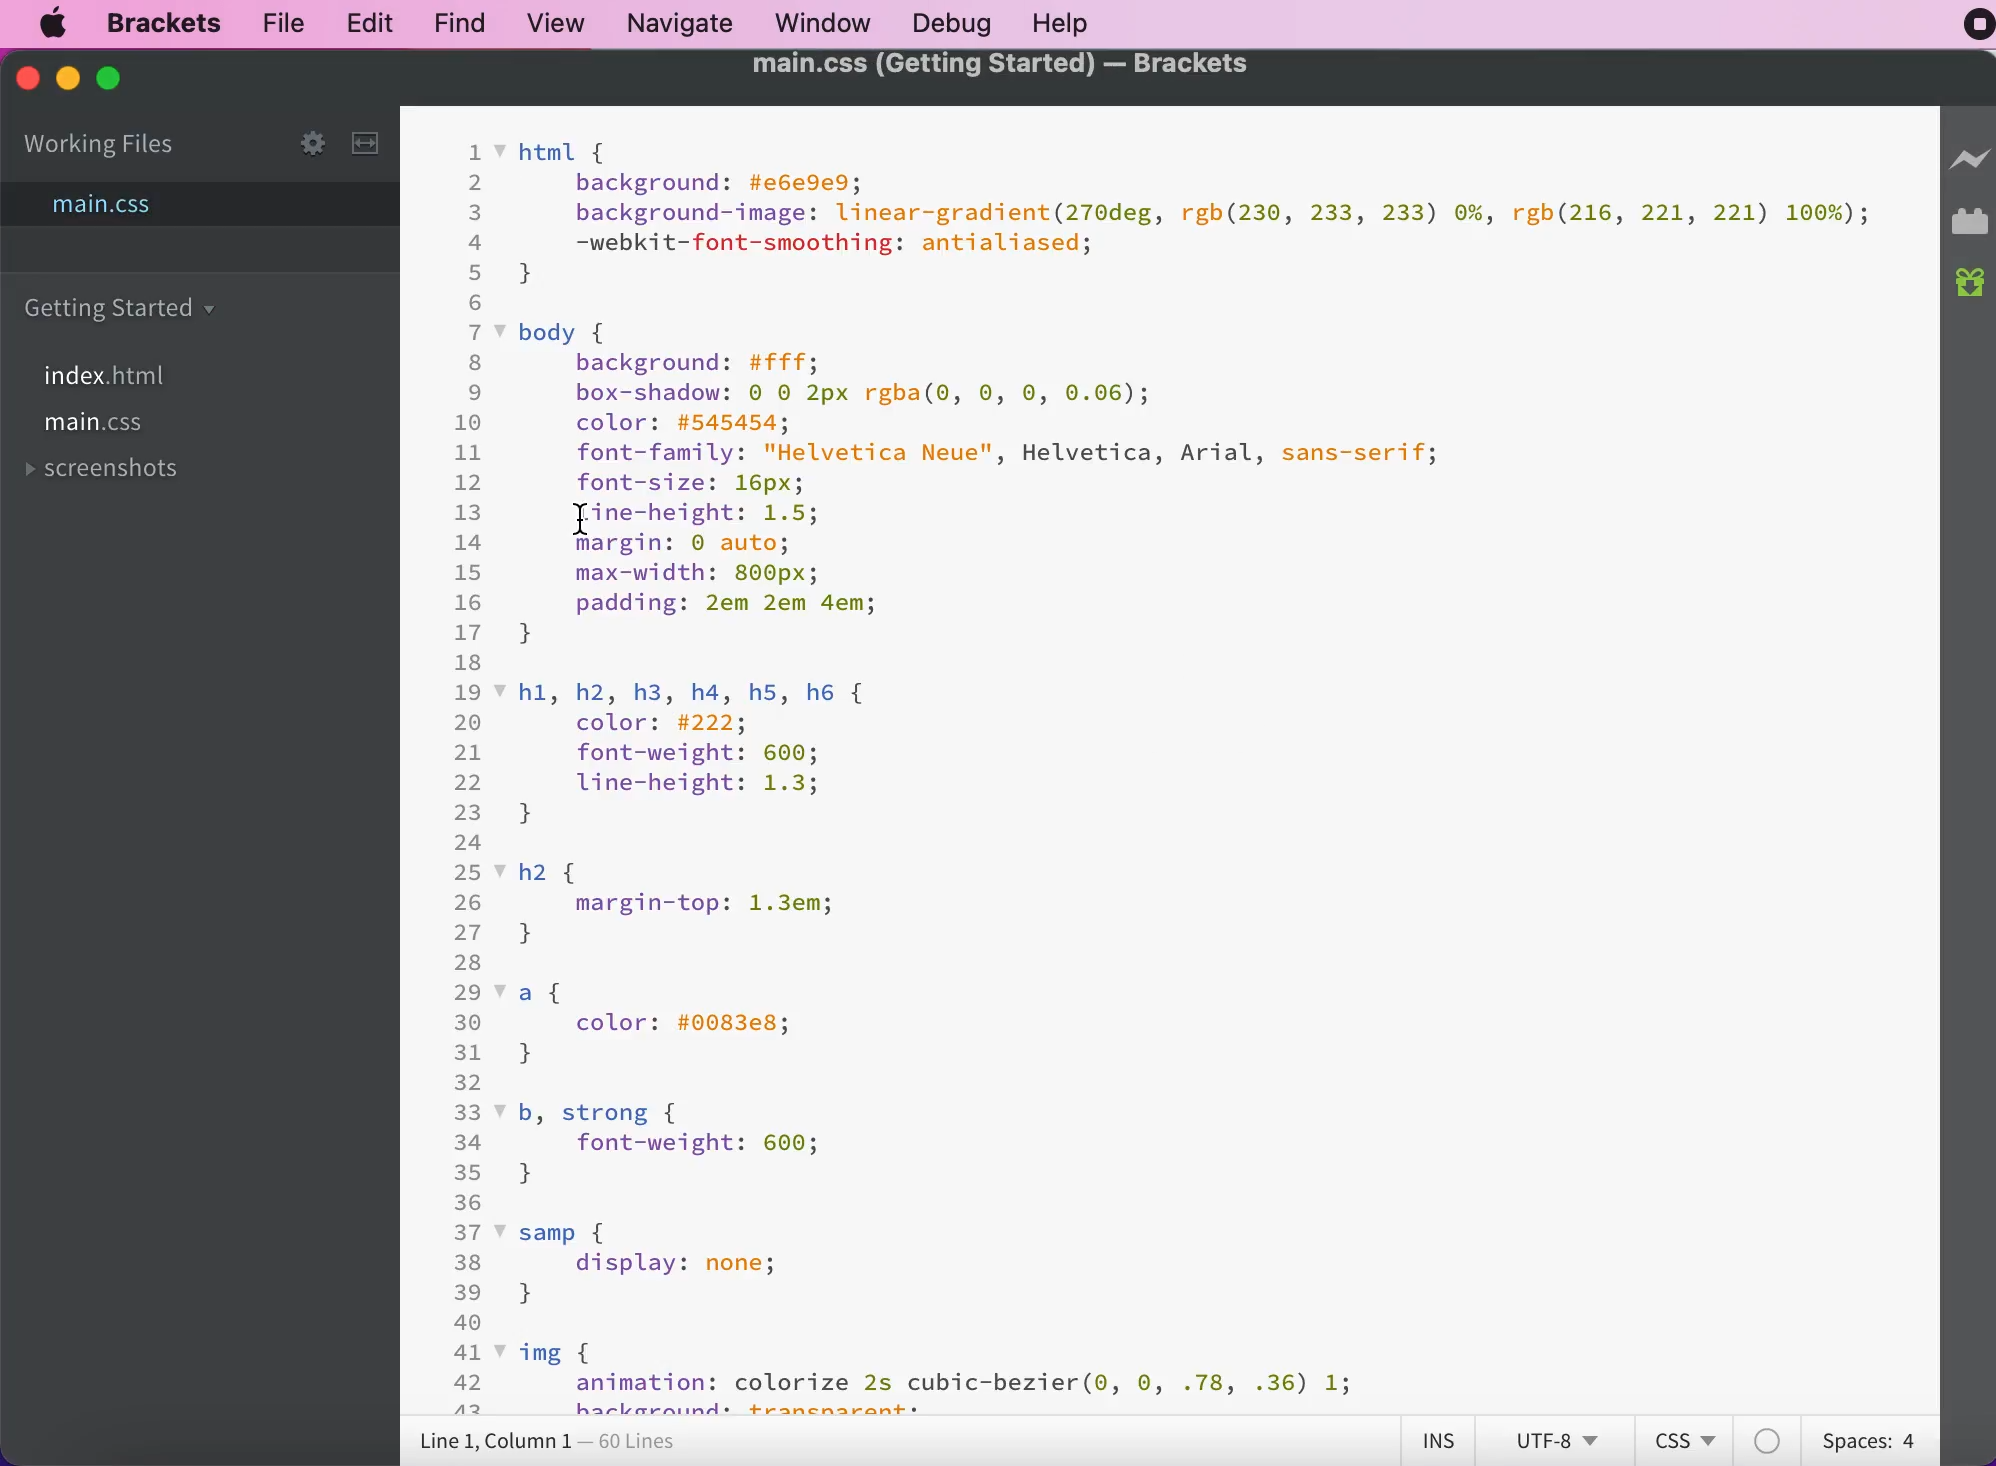  Describe the element at coordinates (961, 23) in the screenshot. I see `debug` at that location.